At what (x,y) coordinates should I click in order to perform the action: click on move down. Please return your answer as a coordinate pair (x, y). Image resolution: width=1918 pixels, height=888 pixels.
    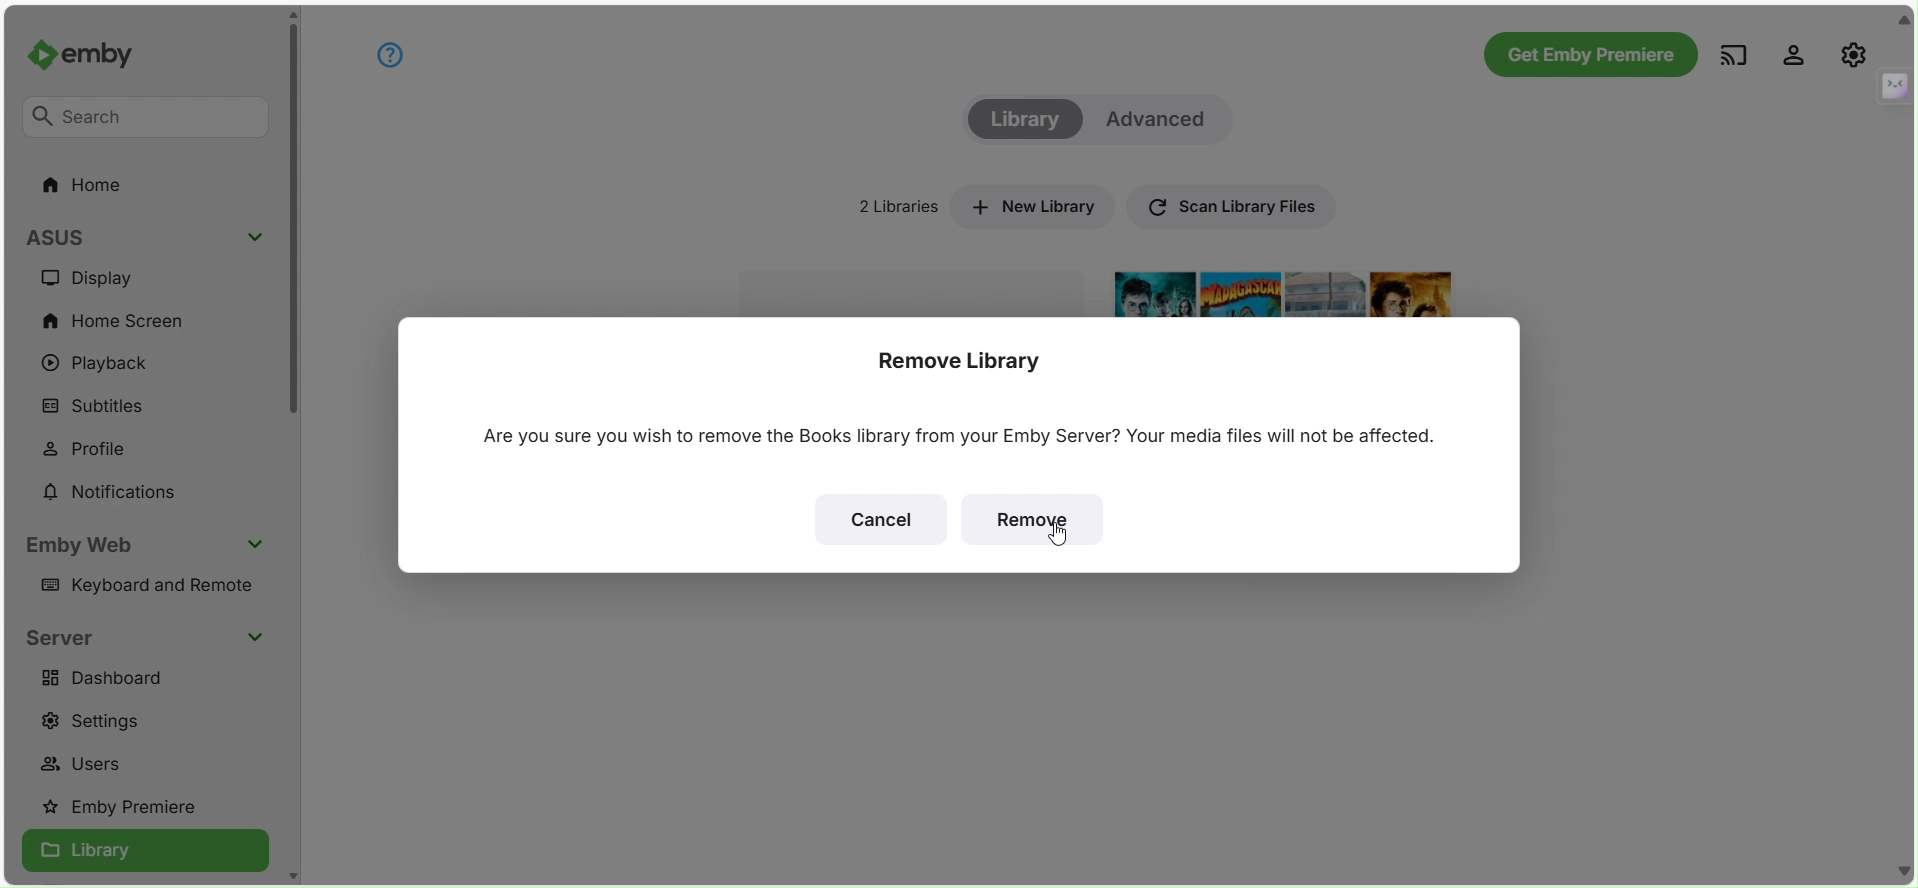
    Looking at the image, I should click on (1905, 870).